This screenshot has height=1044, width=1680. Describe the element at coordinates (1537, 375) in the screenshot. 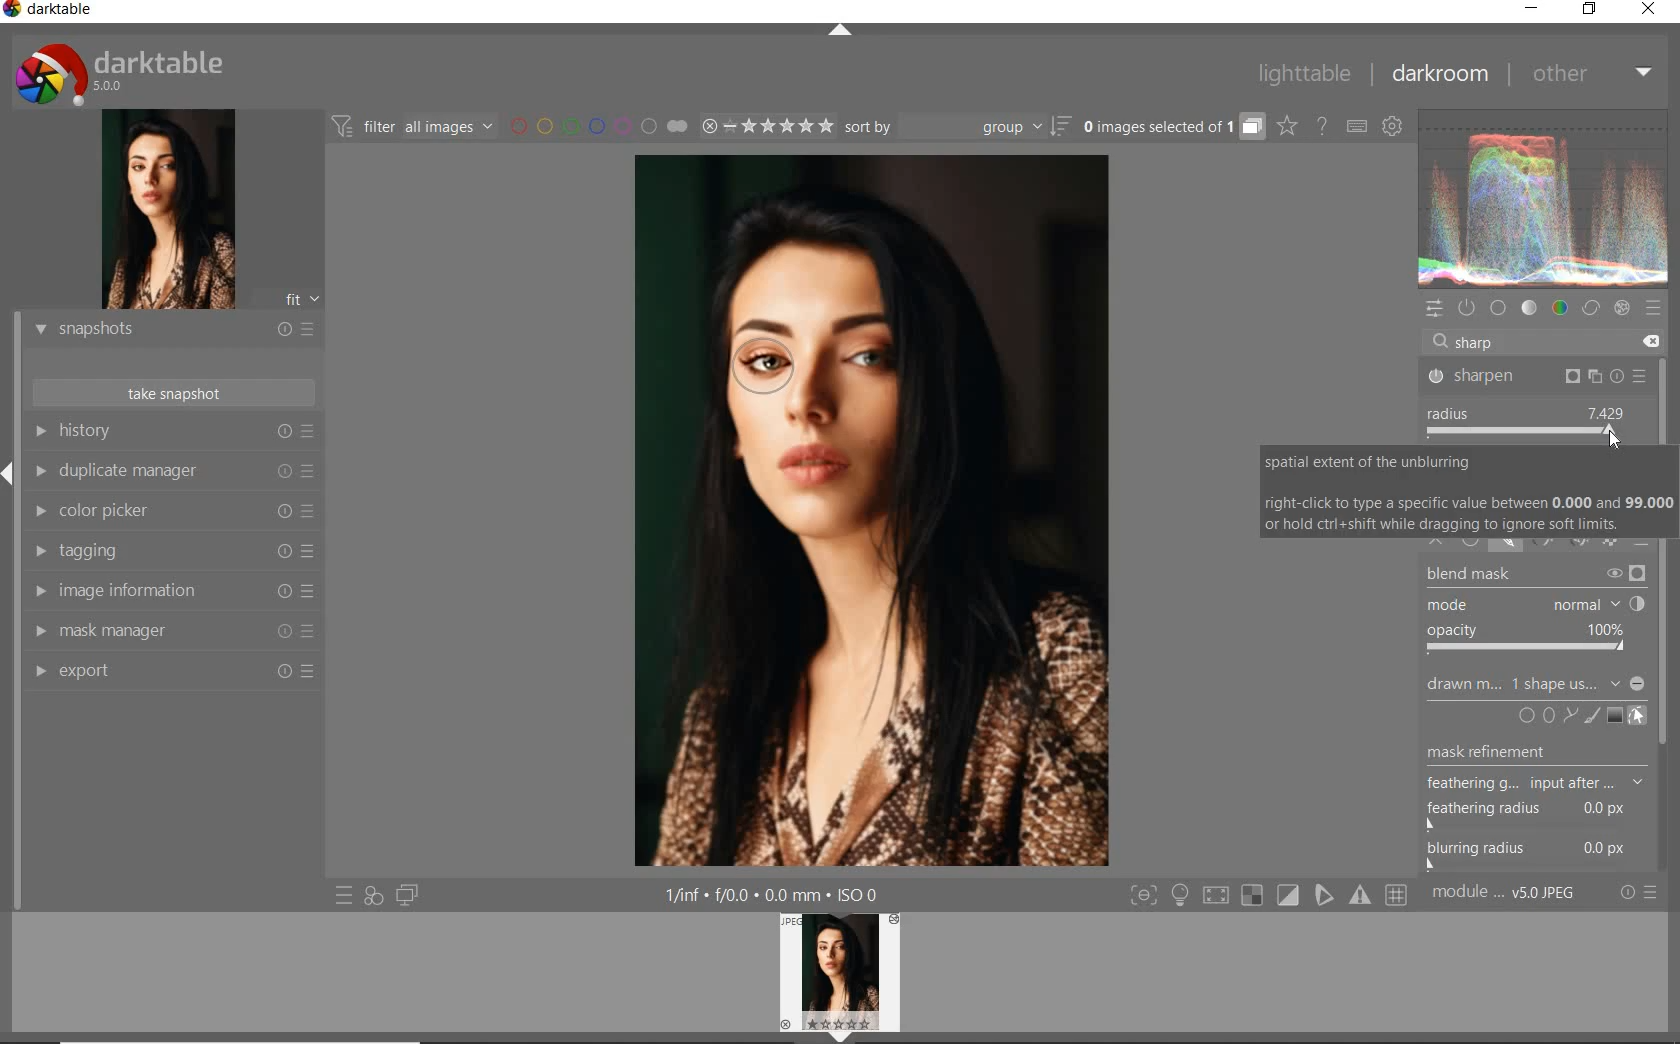

I see `sharpen` at that location.